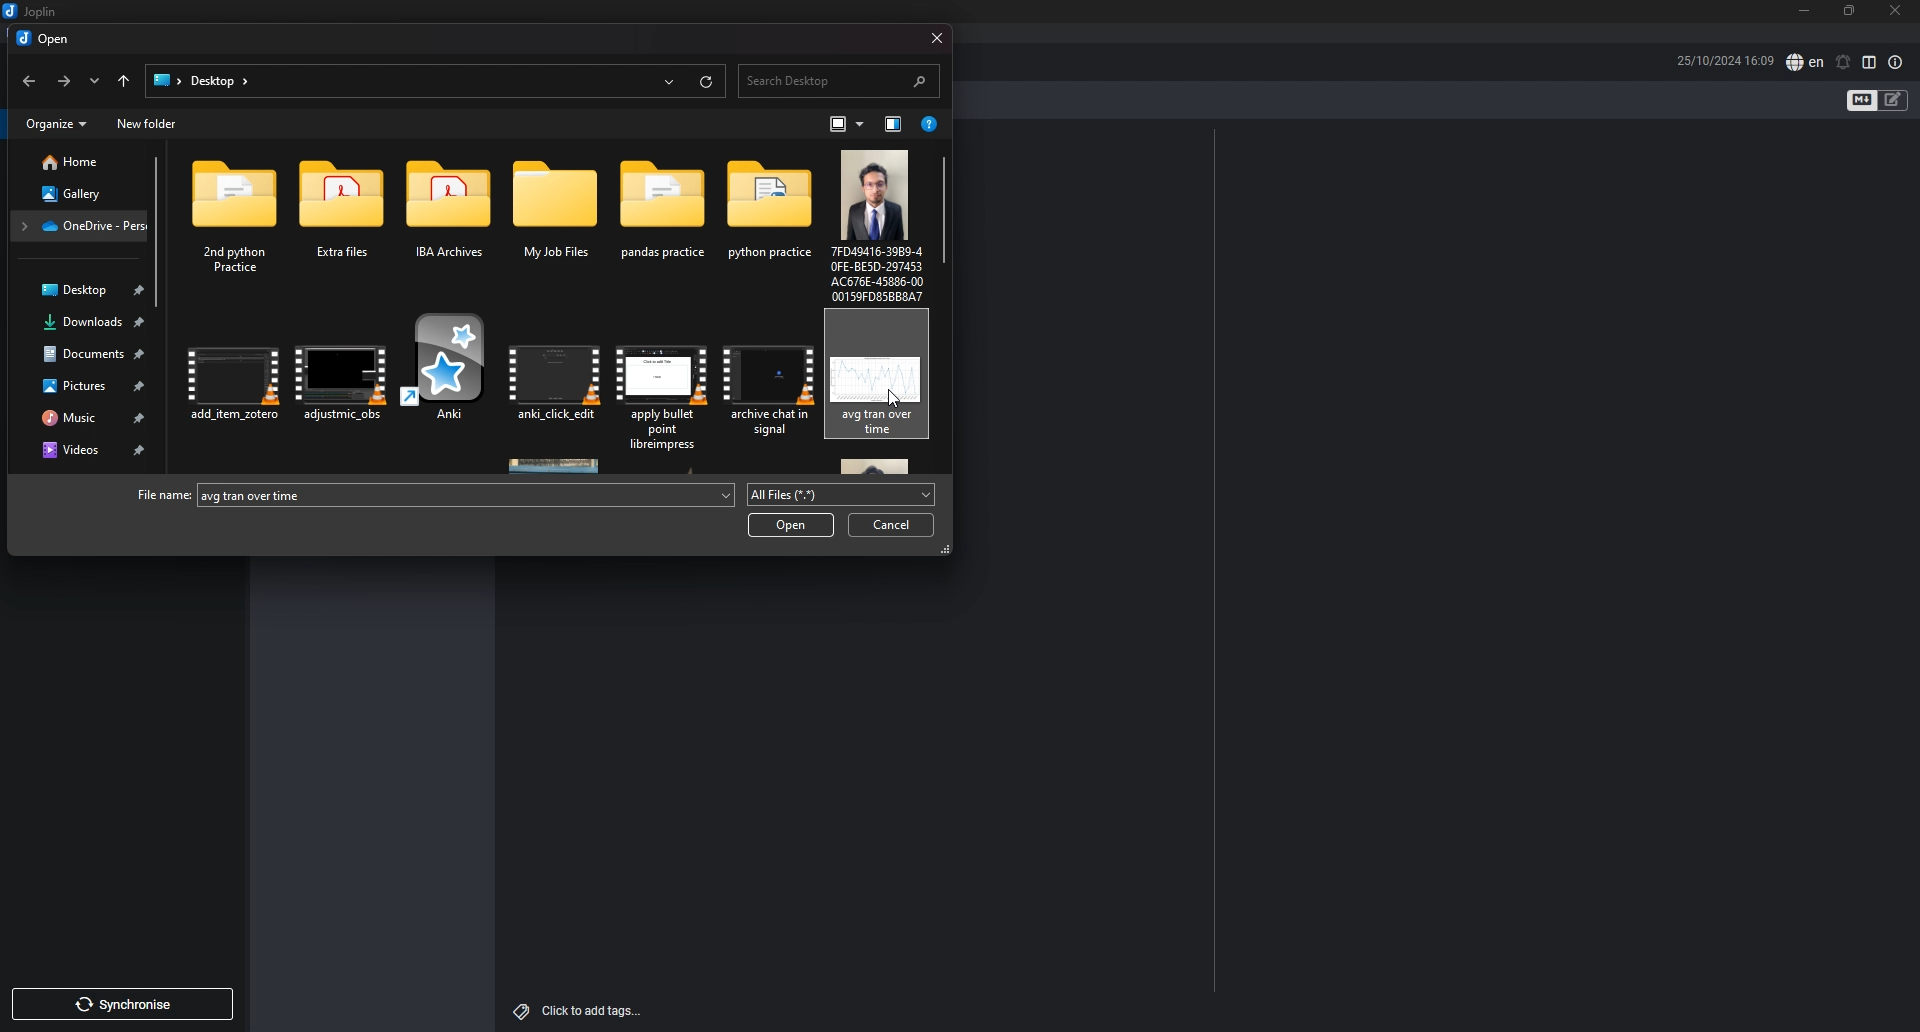 The height and width of the screenshot is (1032, 1920). What do you see at coordinates (1871, 63) in the screenshot?
I see `toggle editor layout` at bounding box center [1871, 63].